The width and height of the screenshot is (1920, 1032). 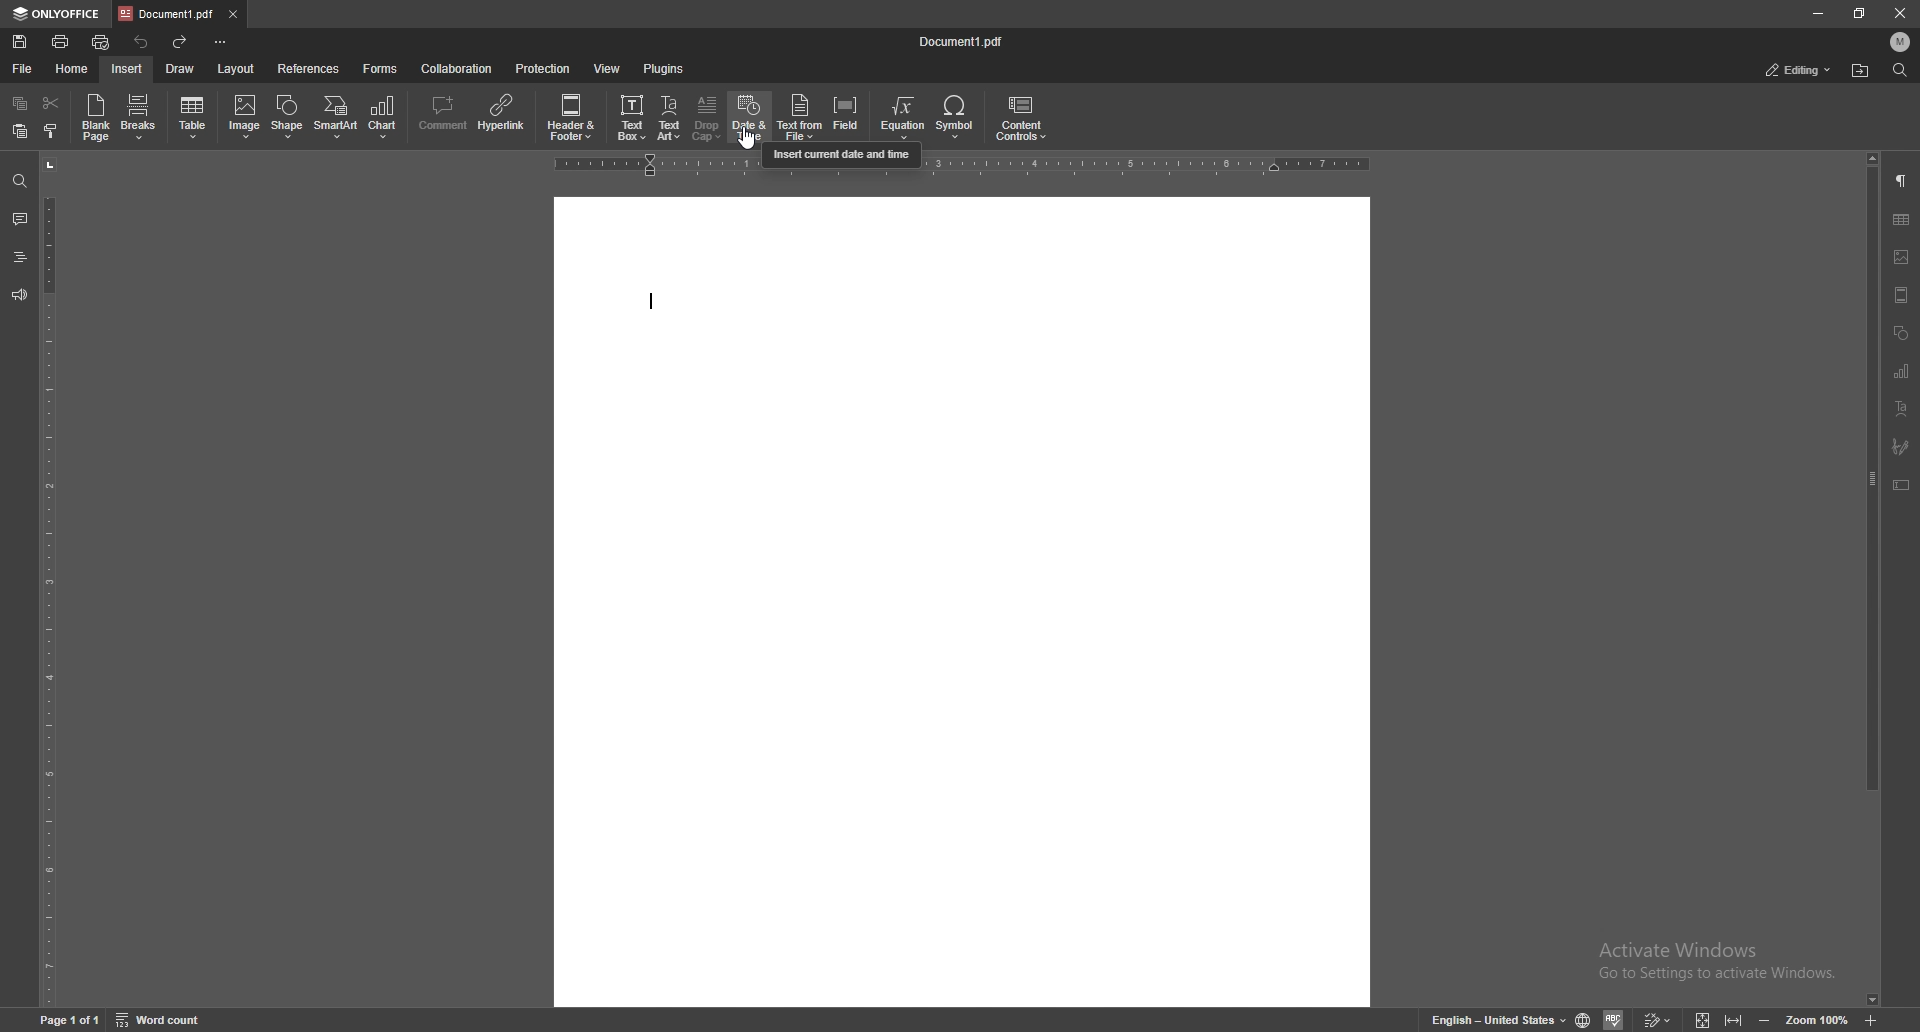 What do you see at coordinates (801, 113) in the screenshot?
I see `text from file` at bounding box center [801, 113].